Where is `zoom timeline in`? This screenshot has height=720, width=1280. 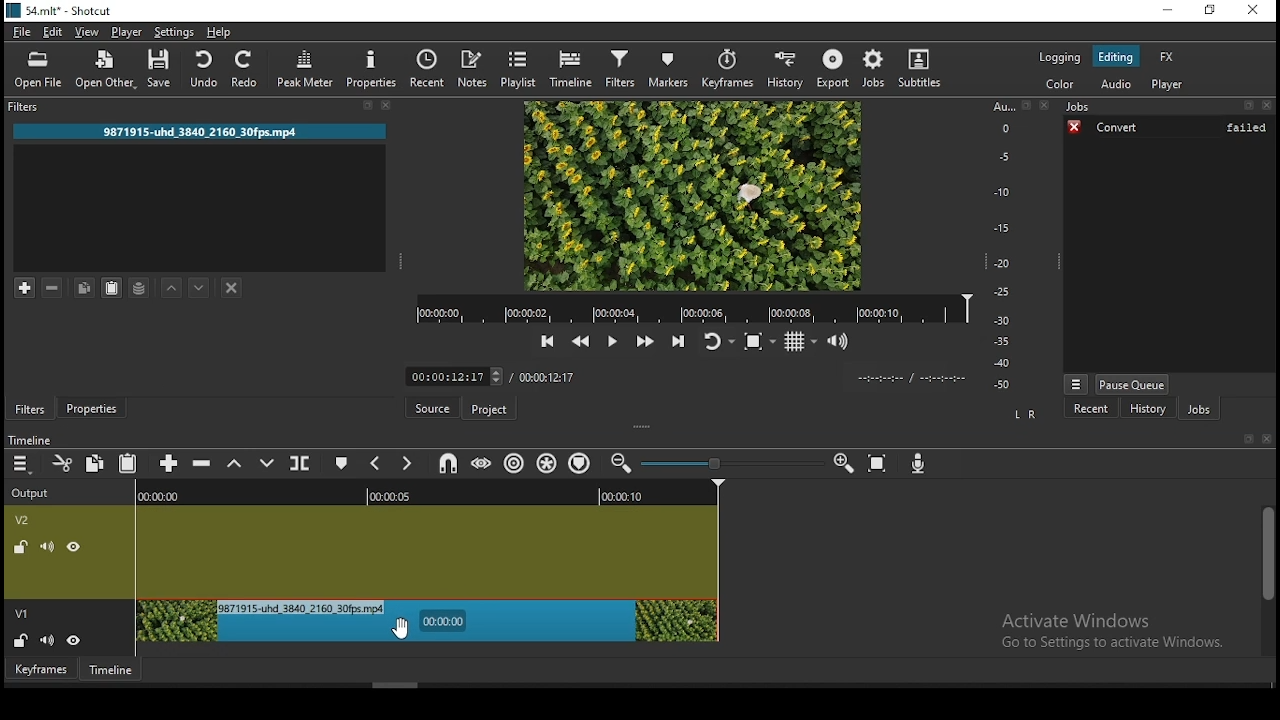 zoom timeline in is located at coordinates (620, 466).